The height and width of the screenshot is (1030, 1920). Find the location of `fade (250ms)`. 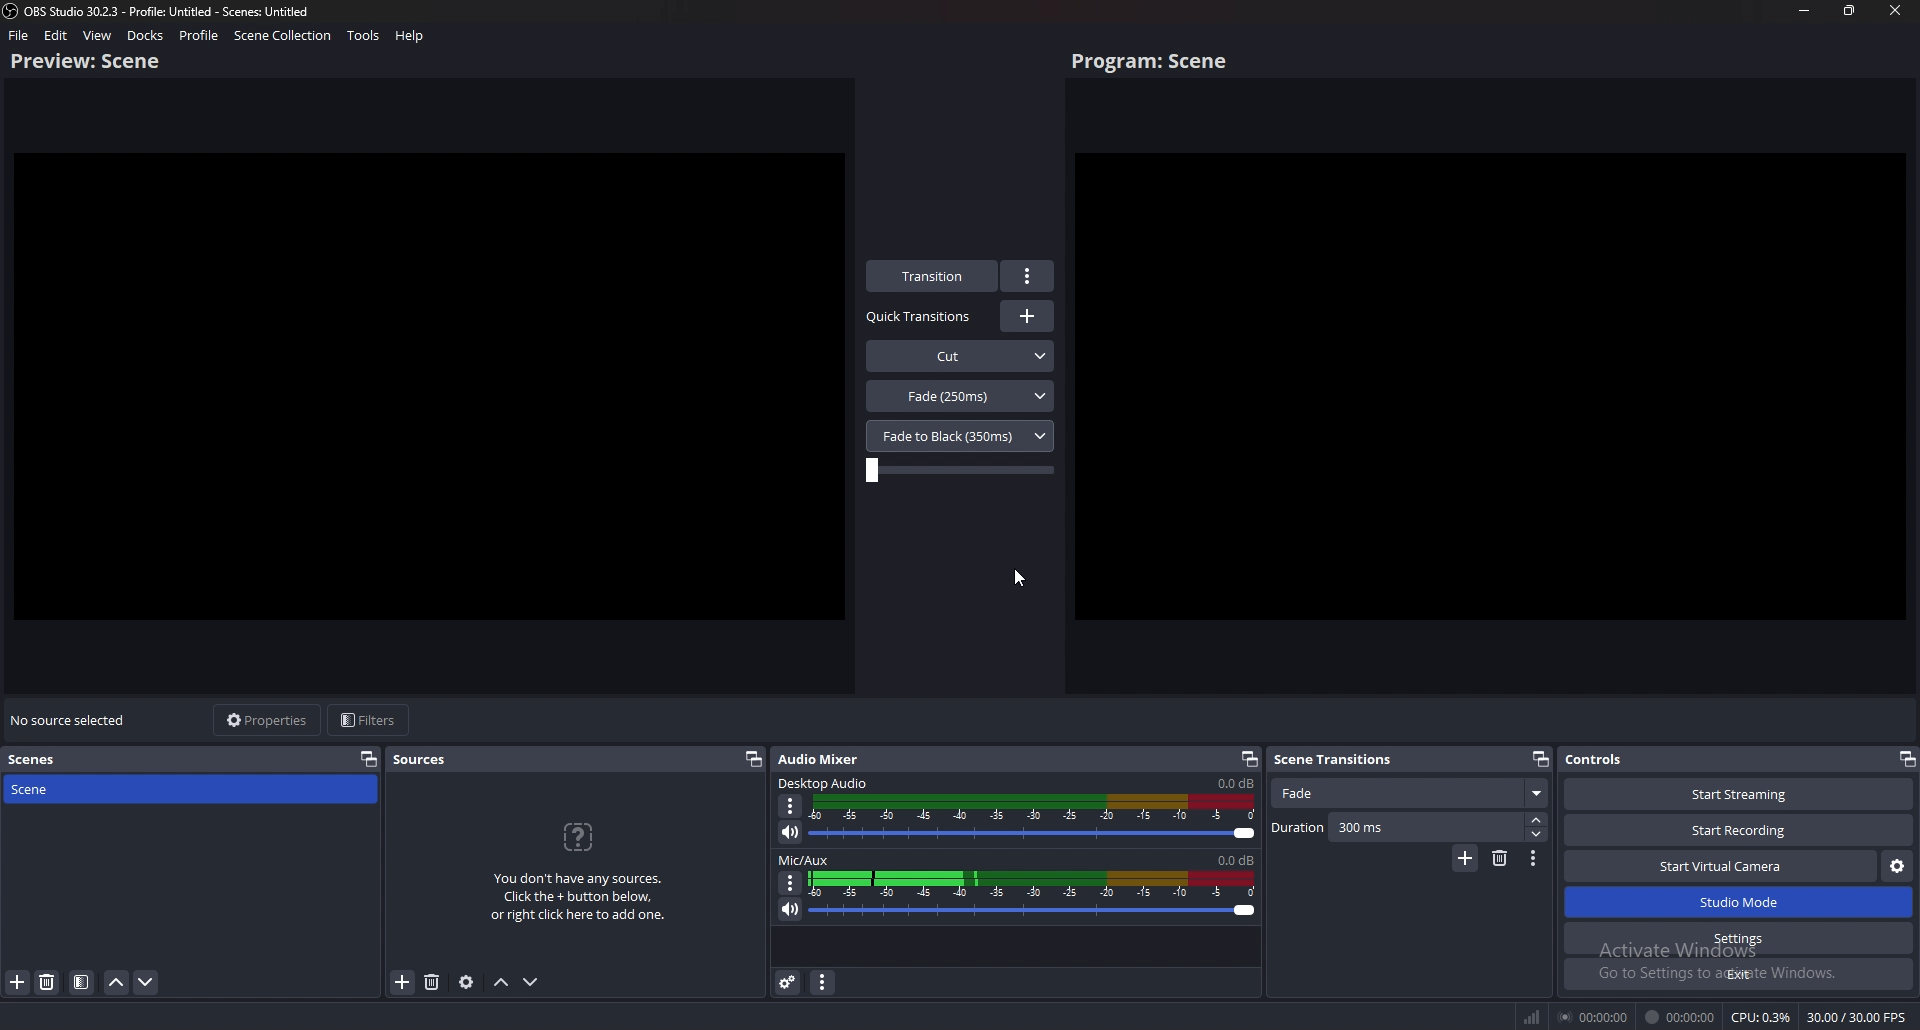

fade (250ms) is located at coordinates (961, 396).